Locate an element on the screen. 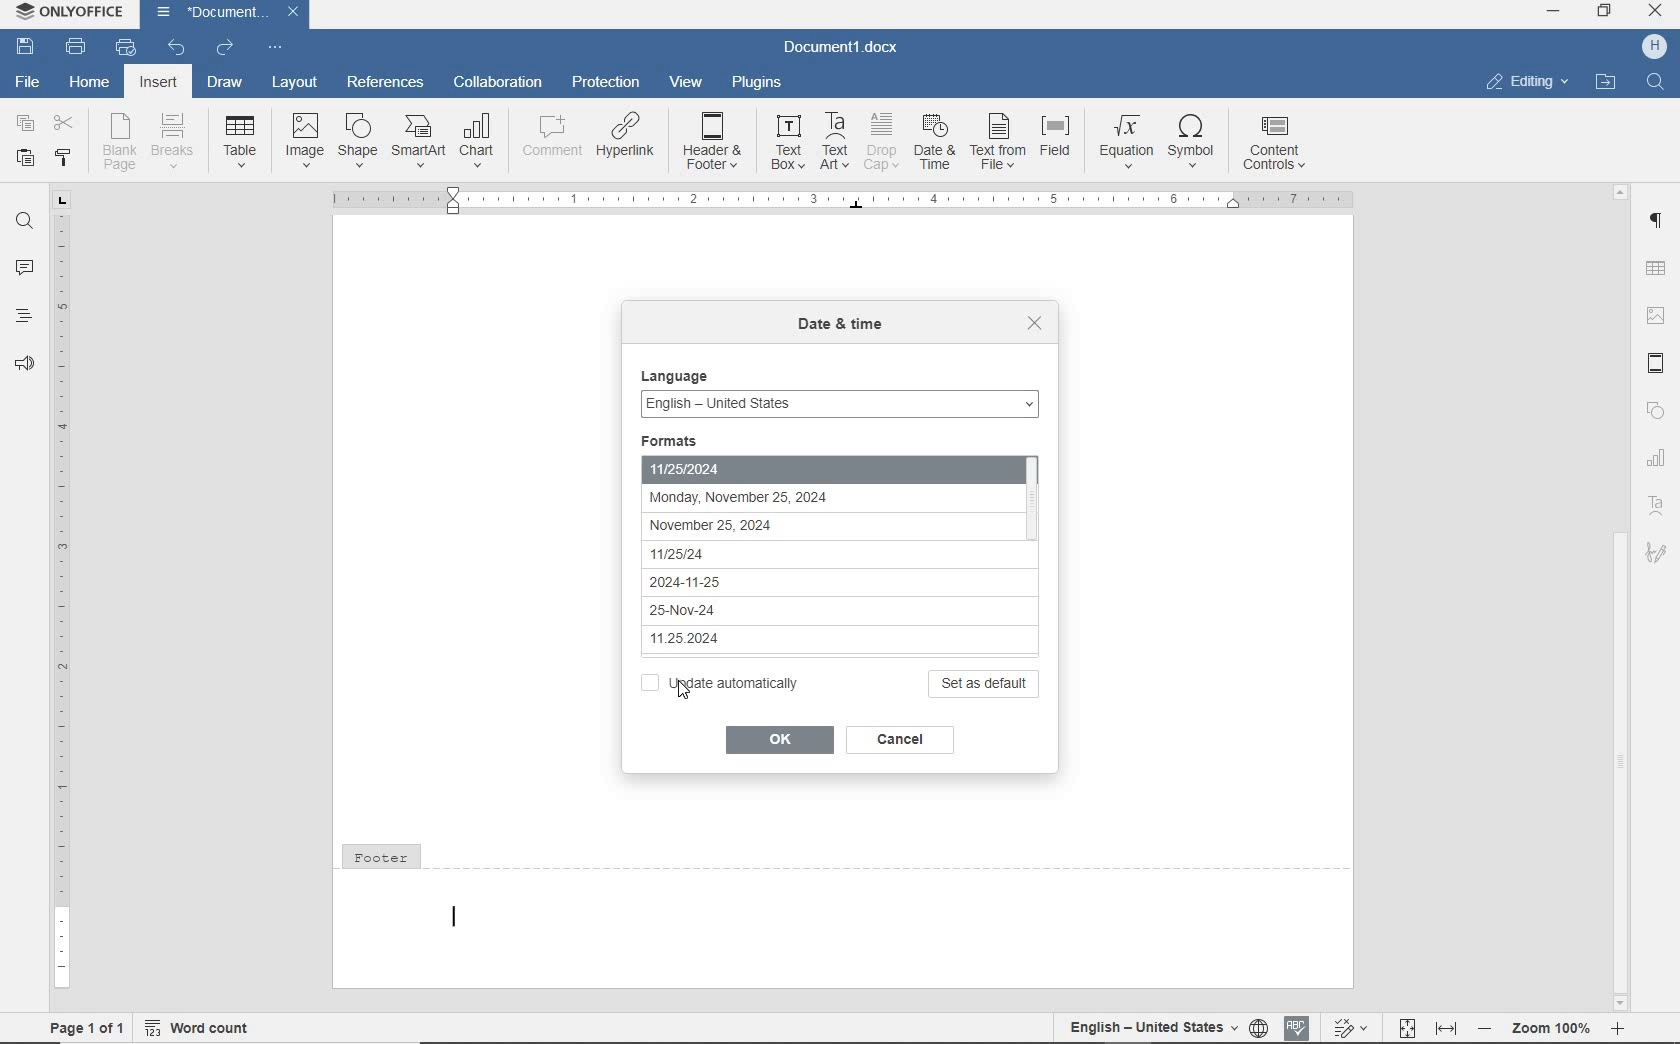  blank page is located at coordinates (121, 142).